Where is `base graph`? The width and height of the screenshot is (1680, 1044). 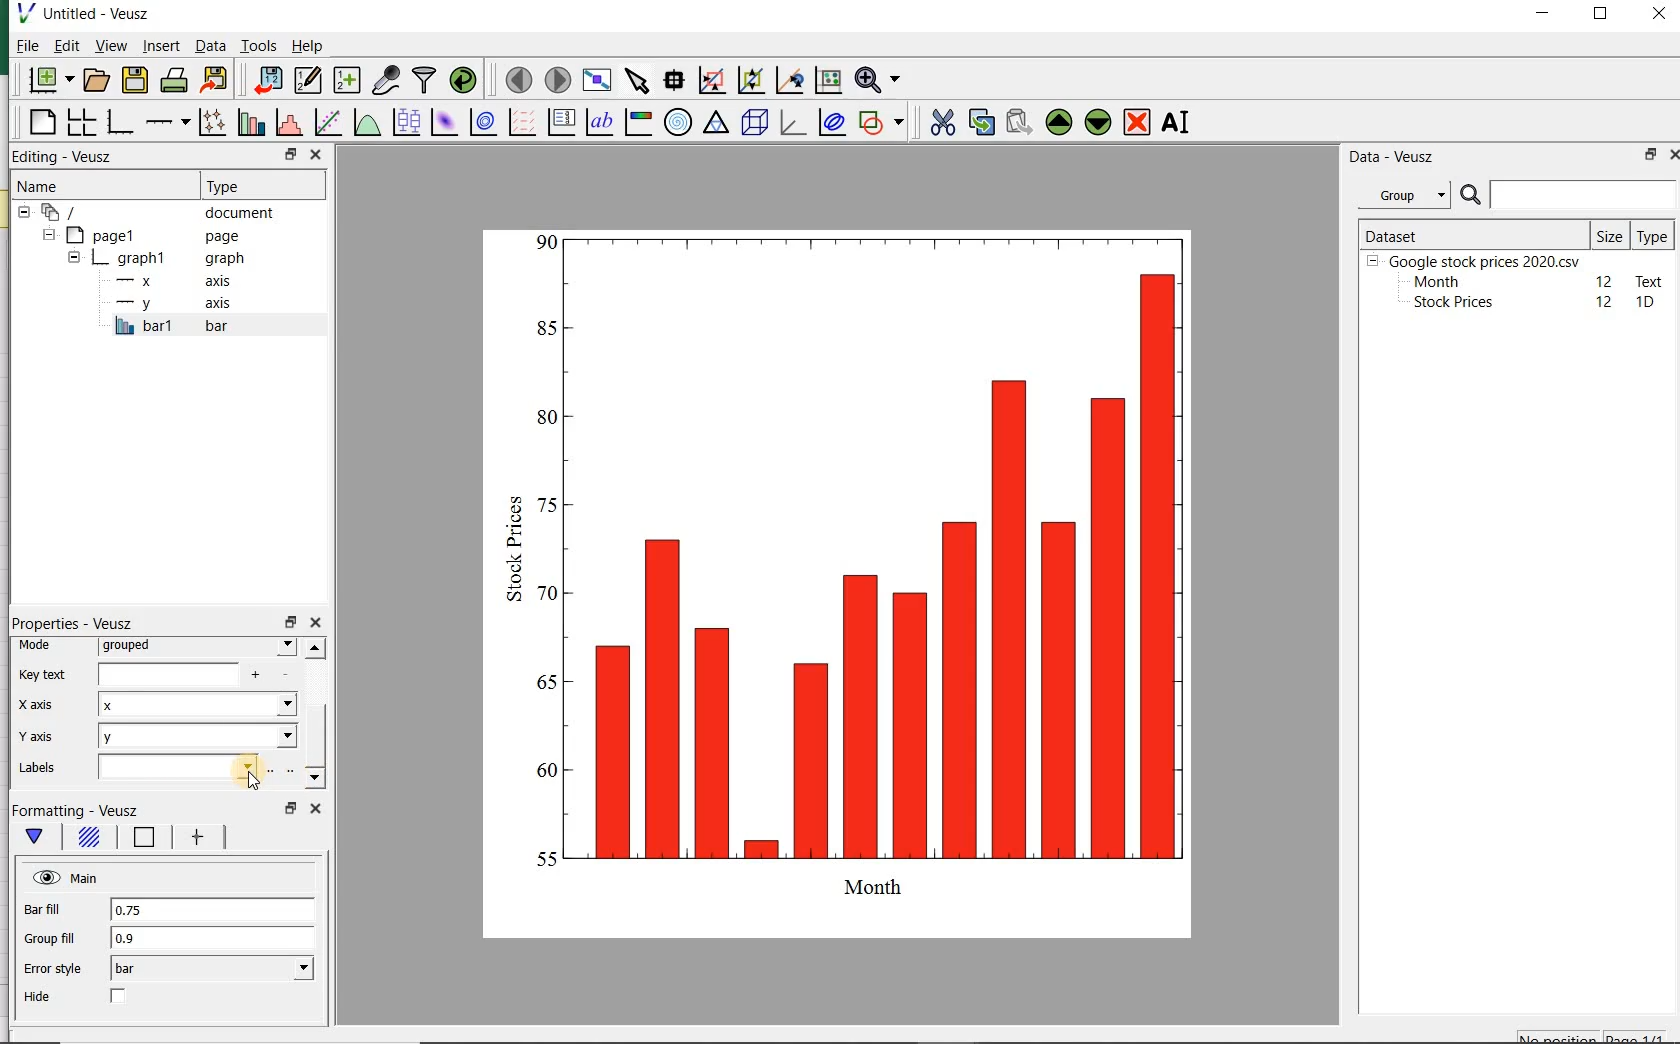 base graph is located at coordinates (119, 123).